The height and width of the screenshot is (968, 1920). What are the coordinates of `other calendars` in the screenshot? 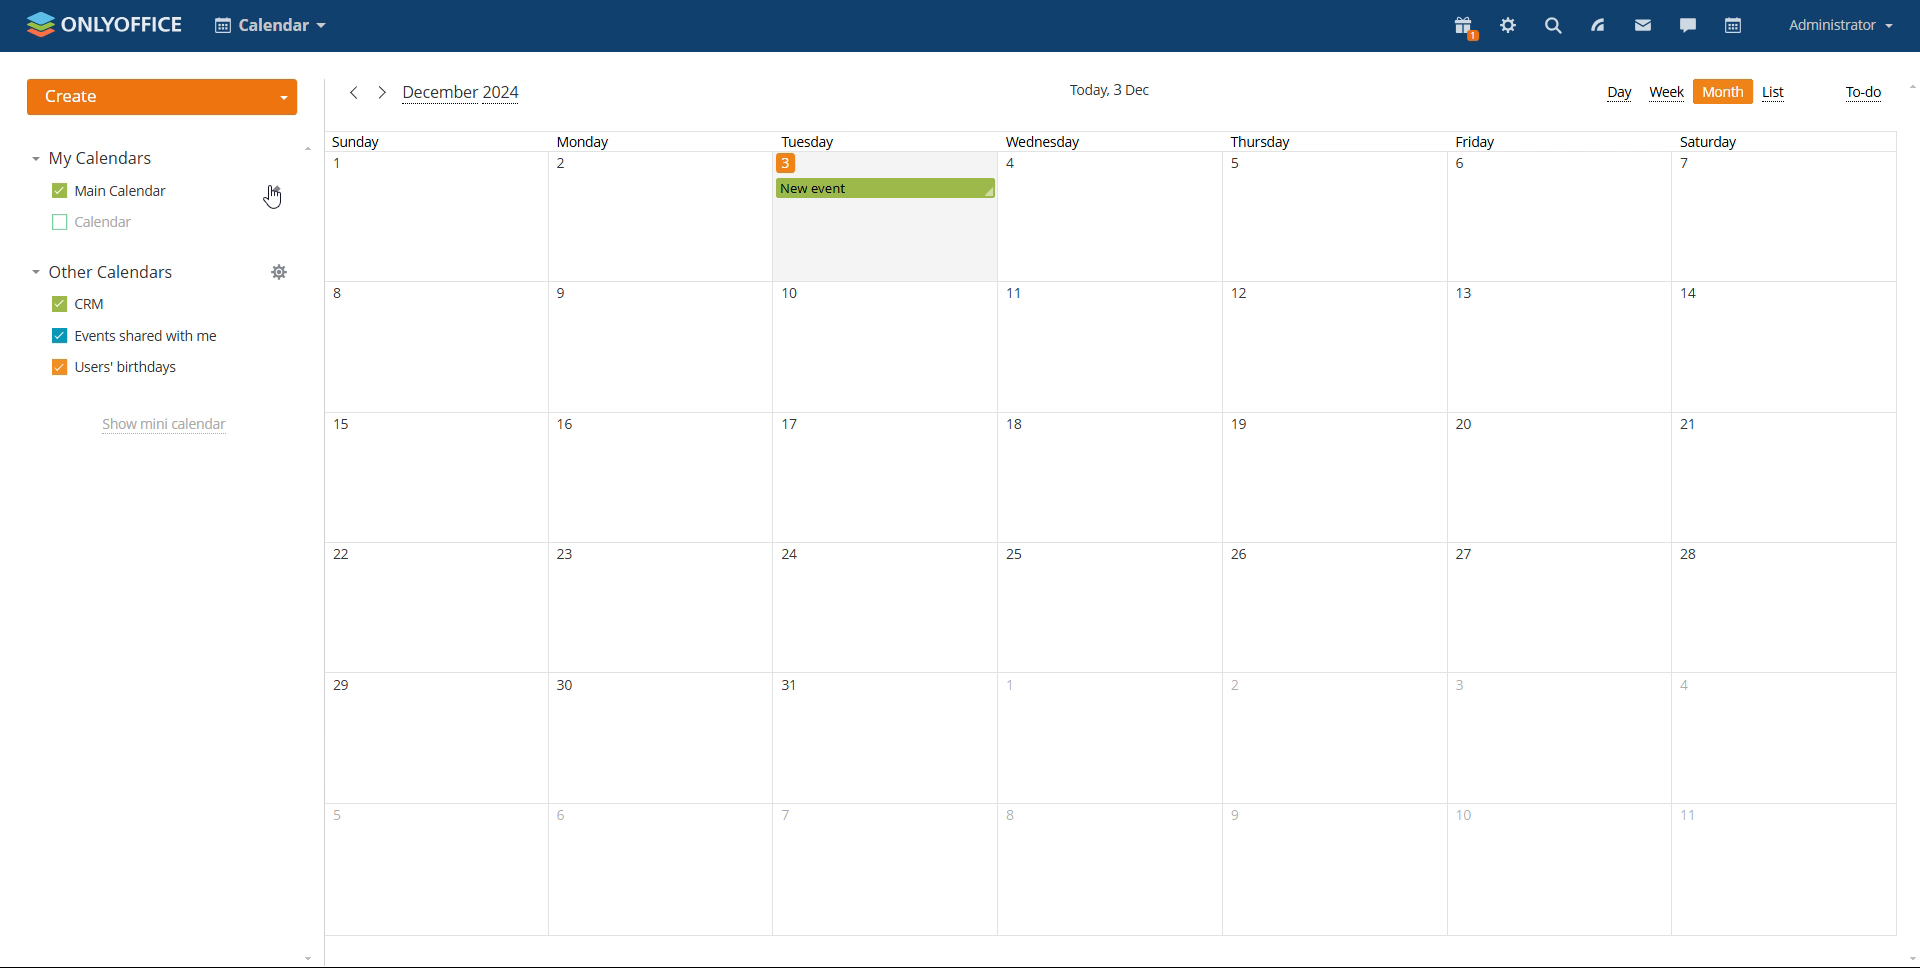 It's located at (102, 273).